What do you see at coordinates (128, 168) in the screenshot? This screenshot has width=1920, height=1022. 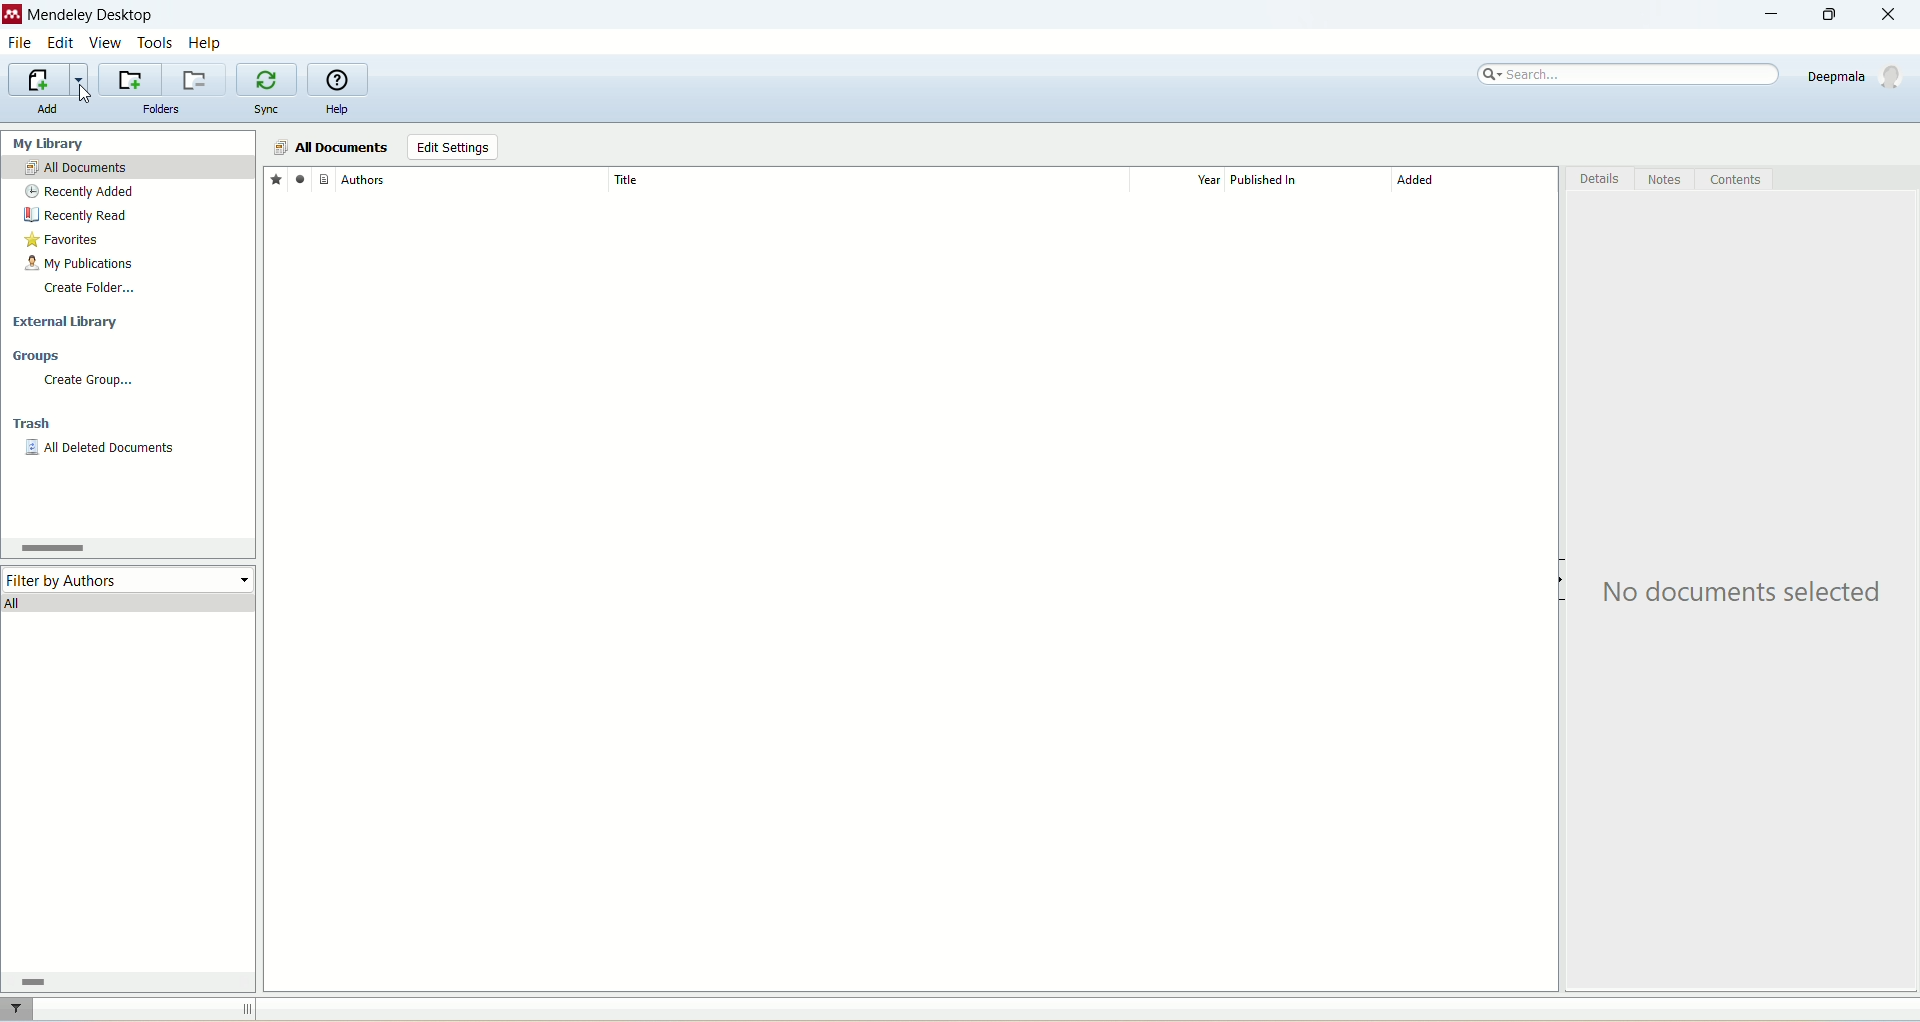 I see `all documents` at bounding box center [128, 168].